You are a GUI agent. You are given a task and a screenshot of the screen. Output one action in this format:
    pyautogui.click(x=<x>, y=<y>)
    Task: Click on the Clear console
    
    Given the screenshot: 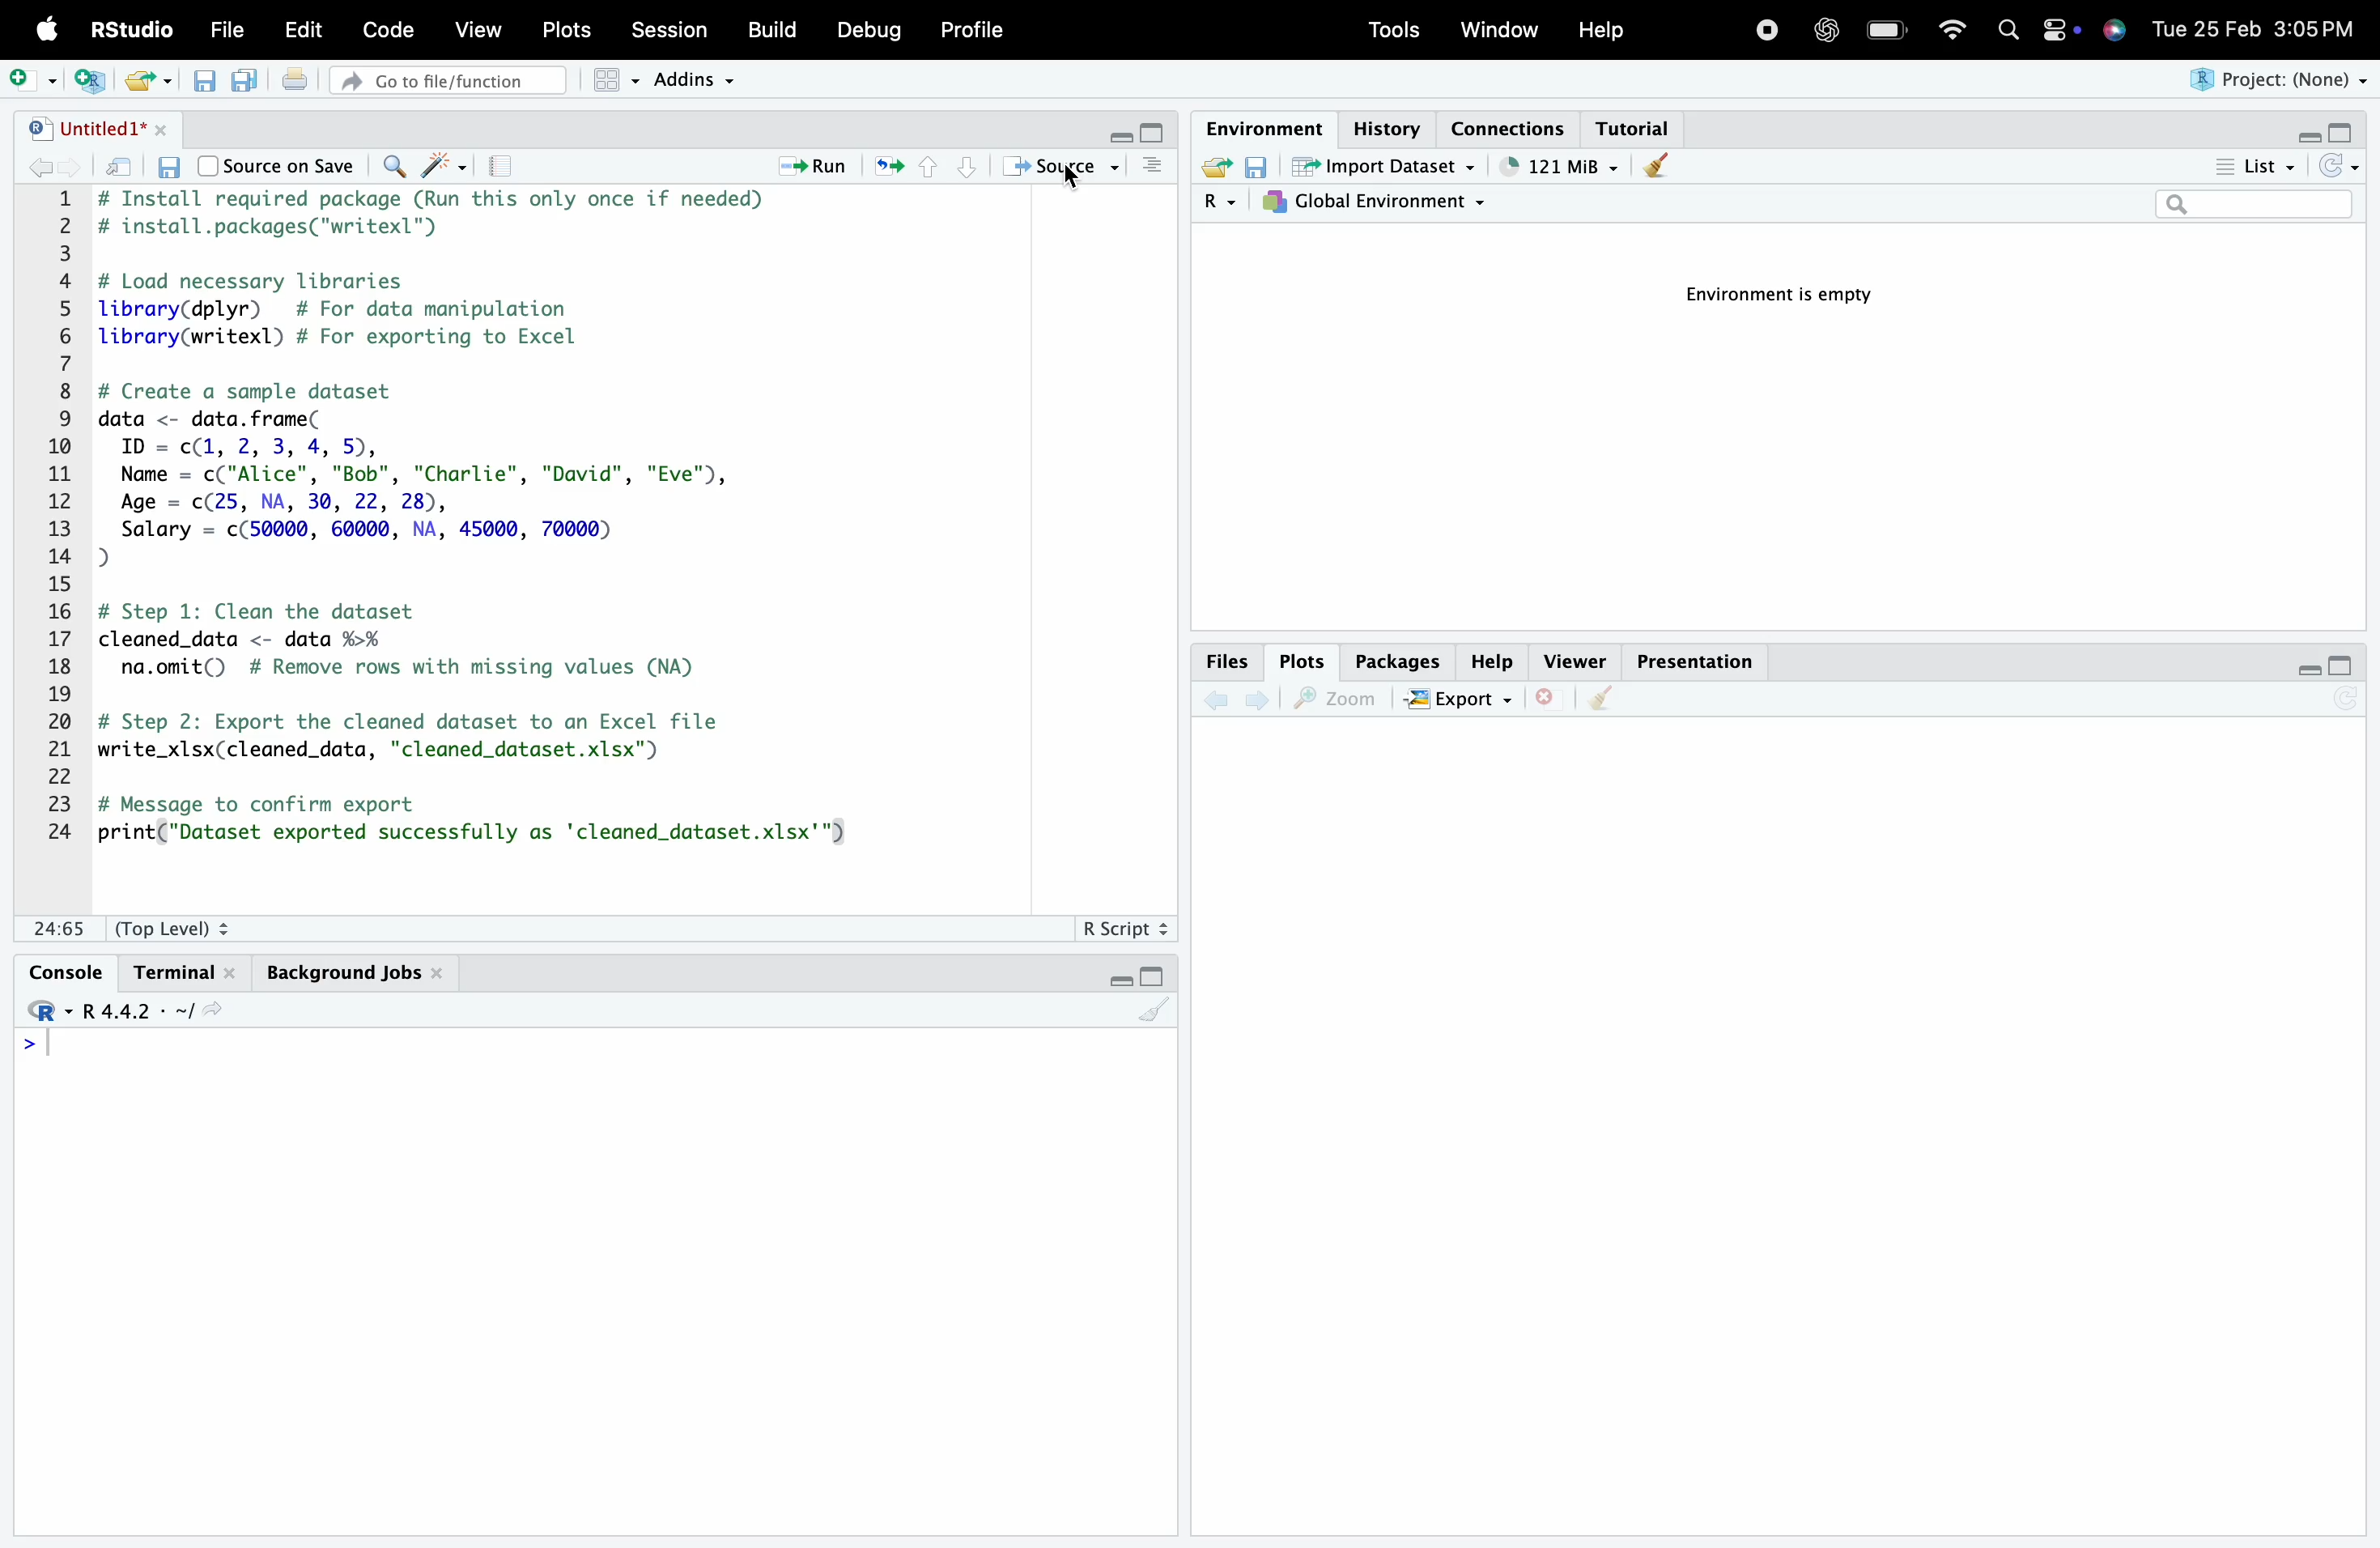 What is the action you would take?
    pyautogui.click(x=1158, y=1013)
    